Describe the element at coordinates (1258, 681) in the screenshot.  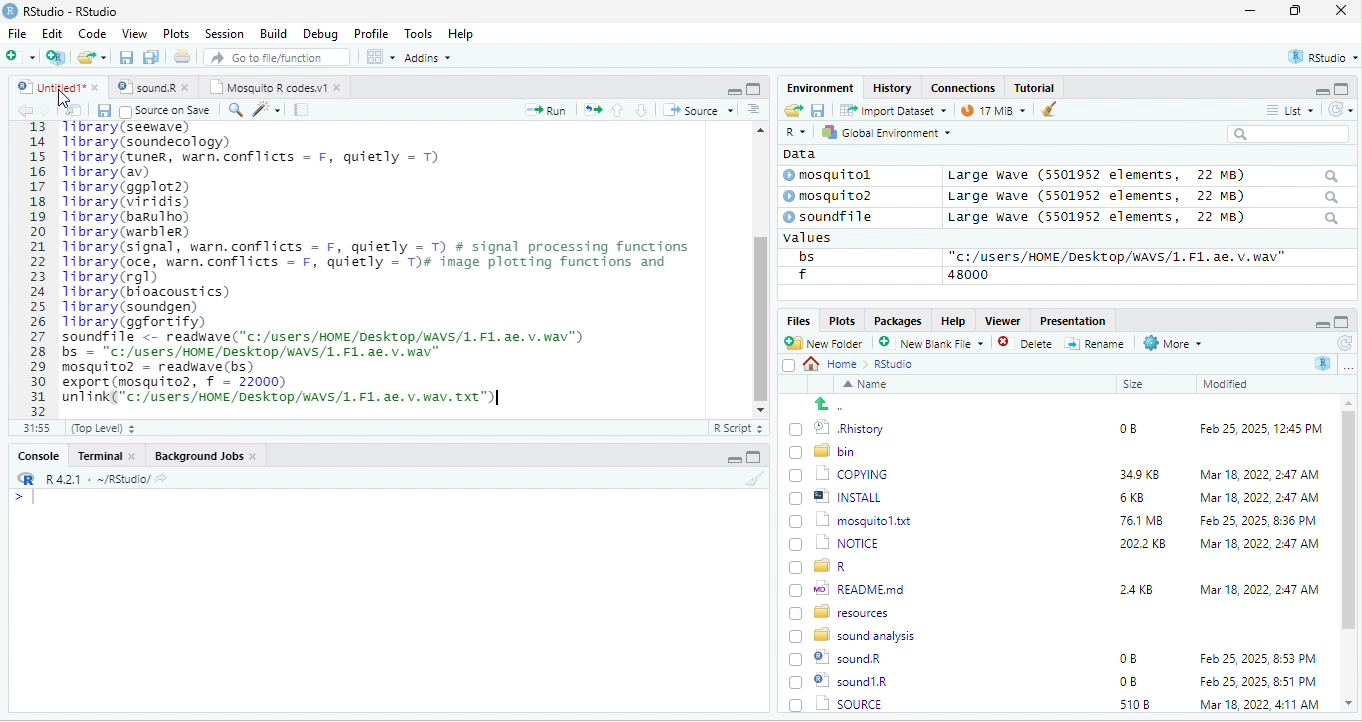
I see `Mar 18, 2022, 4:11 AM` at that location.